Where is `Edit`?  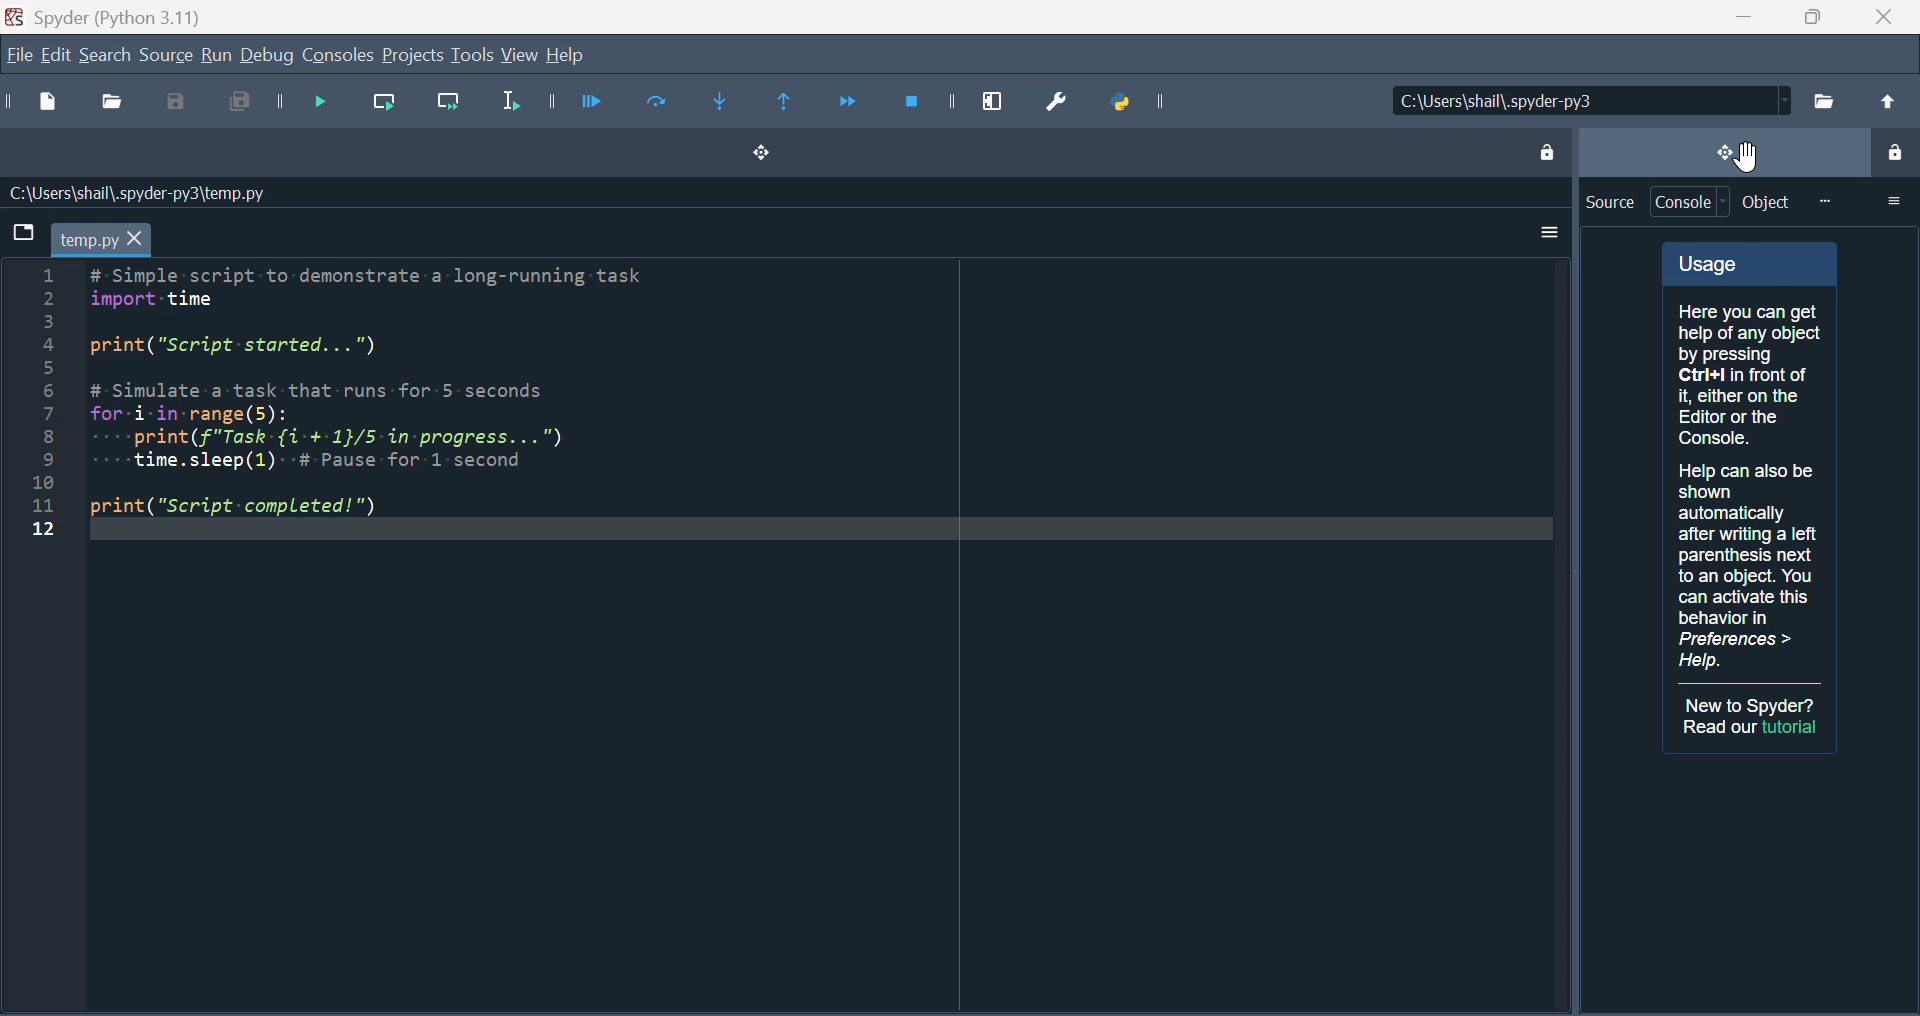 Edit is located at coordinates (53, 57).